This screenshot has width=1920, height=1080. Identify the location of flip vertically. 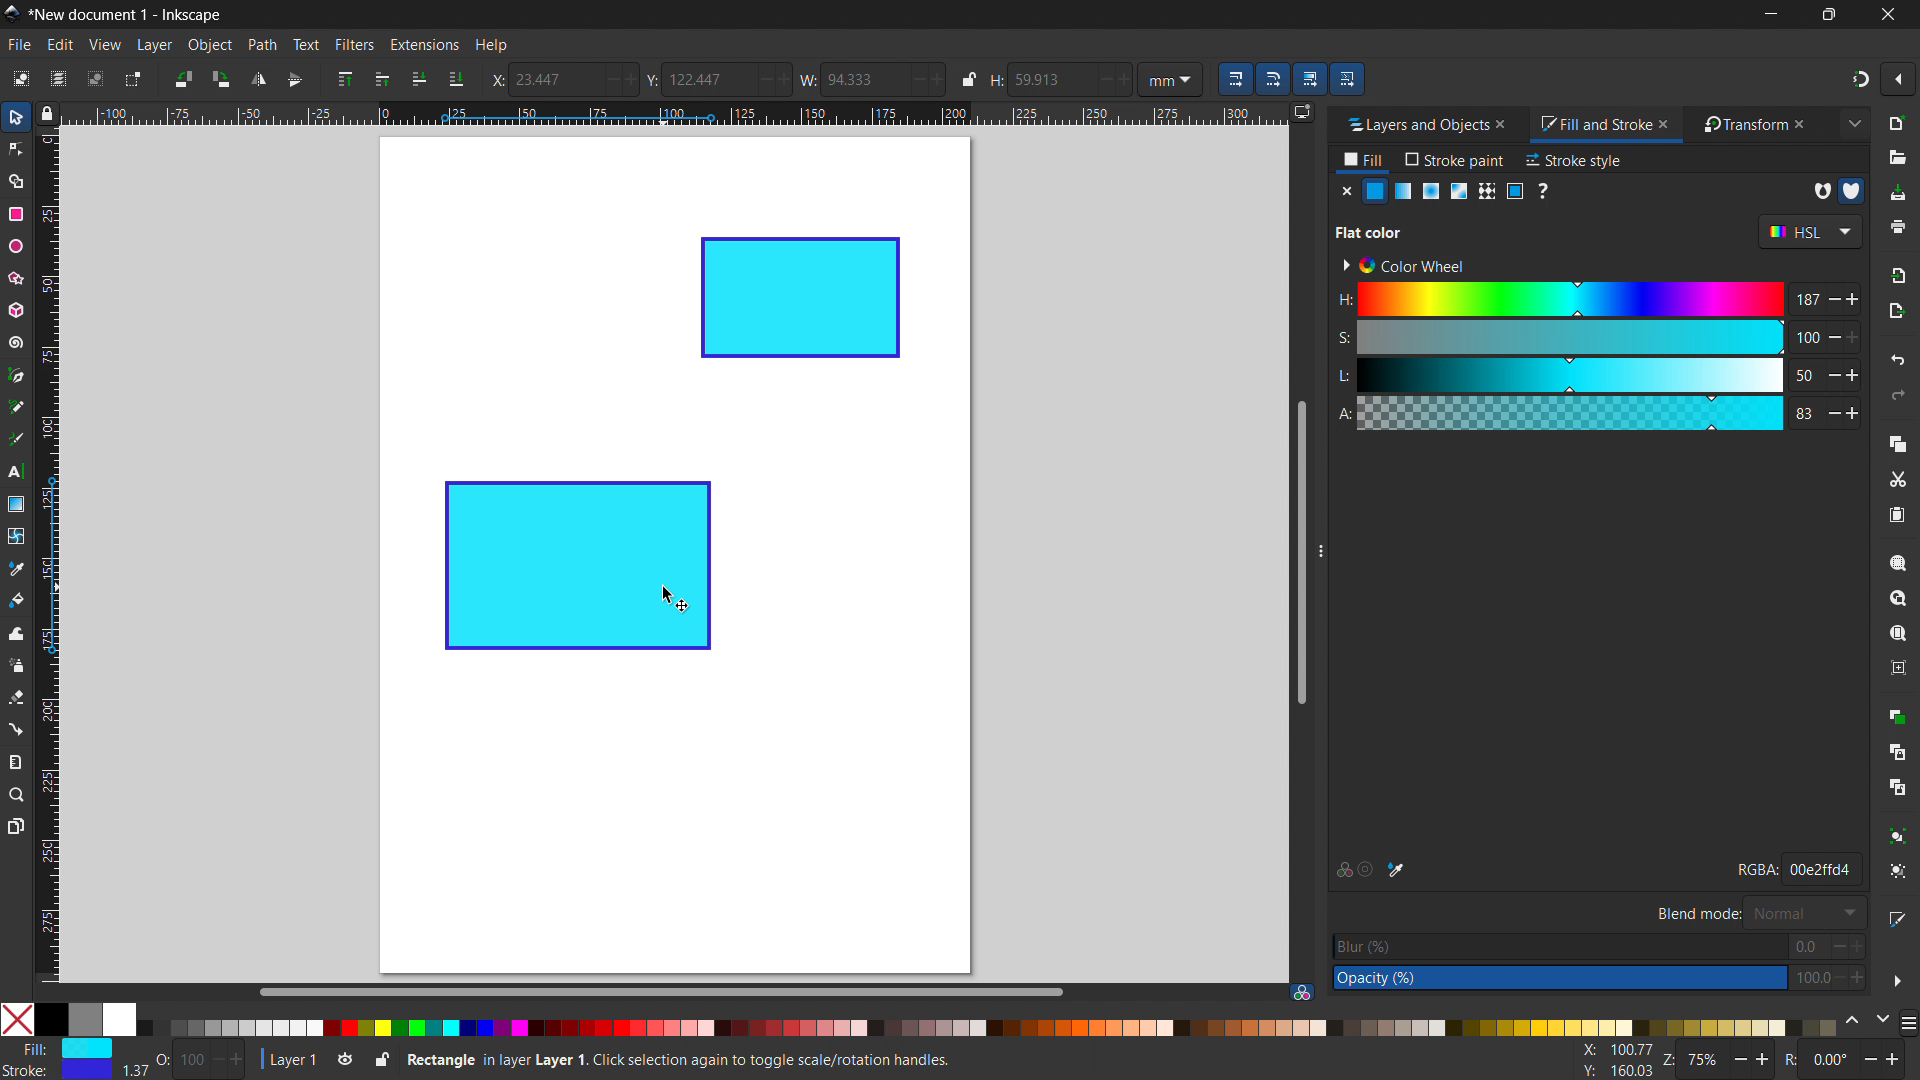
(295, 80).